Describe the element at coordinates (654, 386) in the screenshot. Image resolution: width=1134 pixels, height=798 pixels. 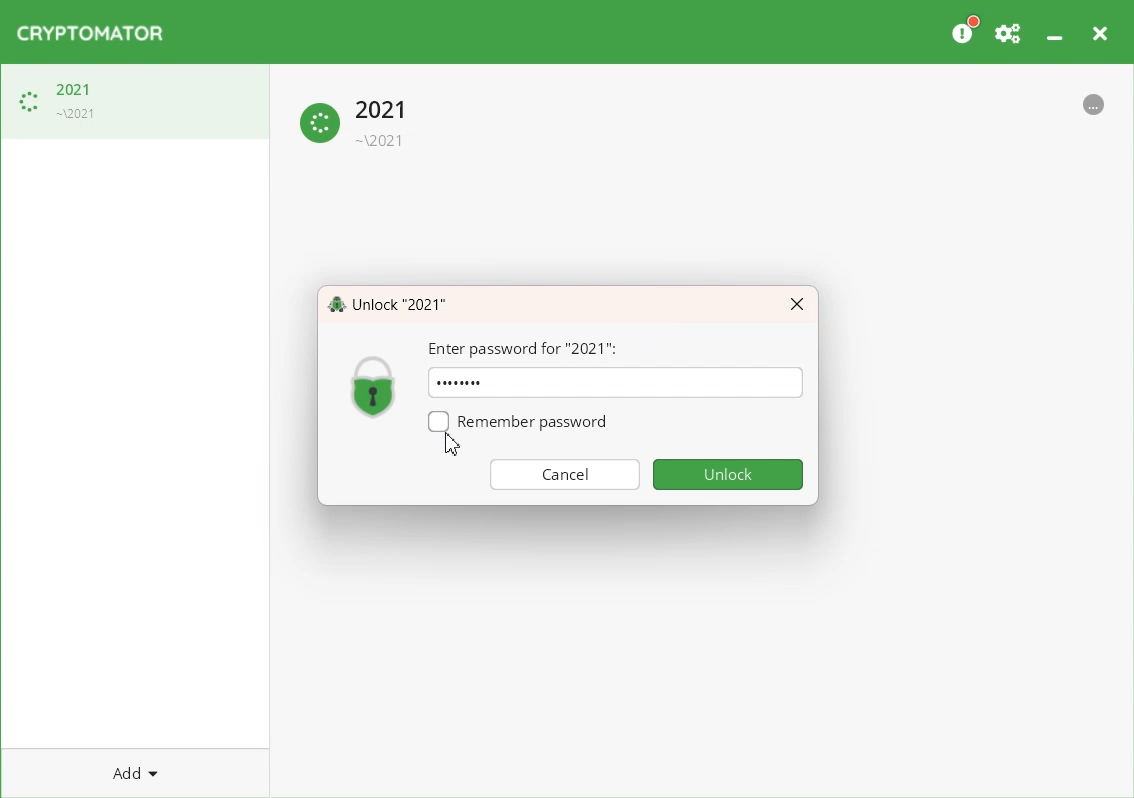
I see `Typing window` at that location.